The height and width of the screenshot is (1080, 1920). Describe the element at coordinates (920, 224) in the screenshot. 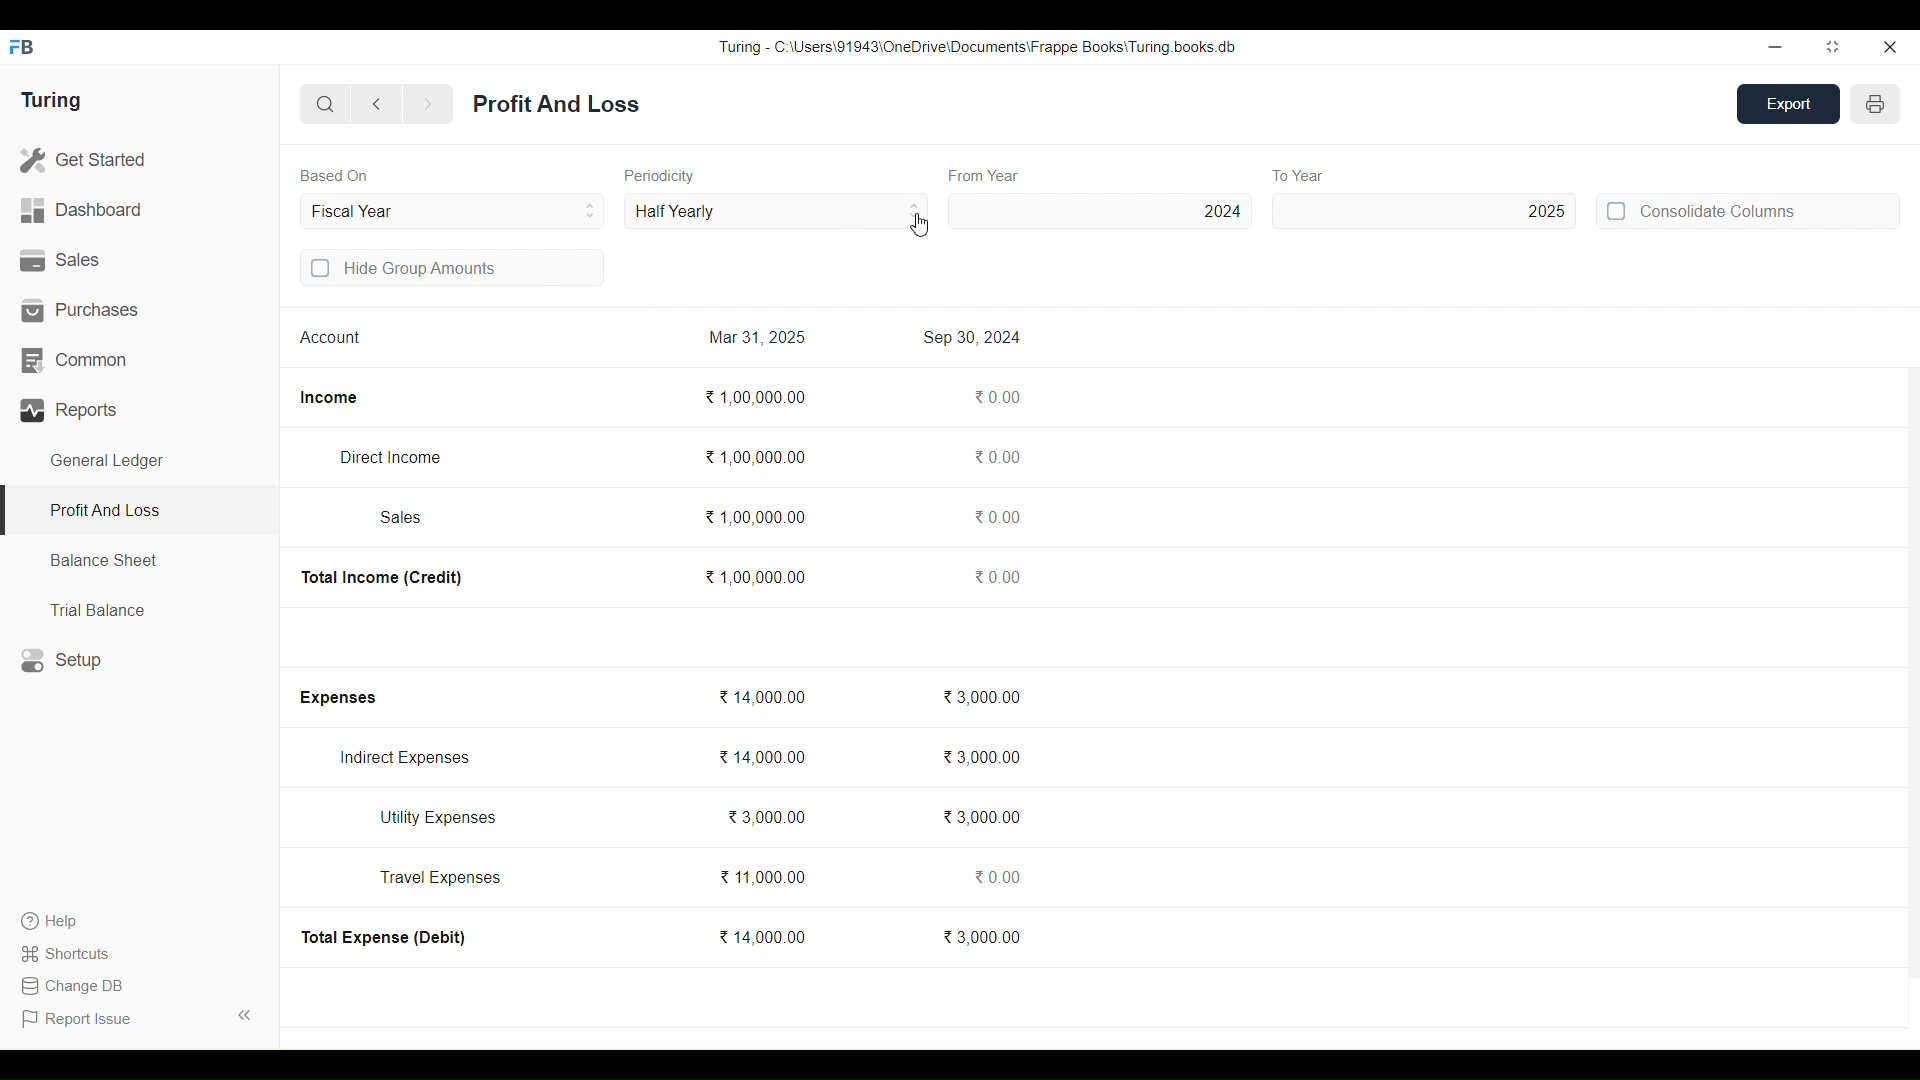

I see `Cursor` at that location.